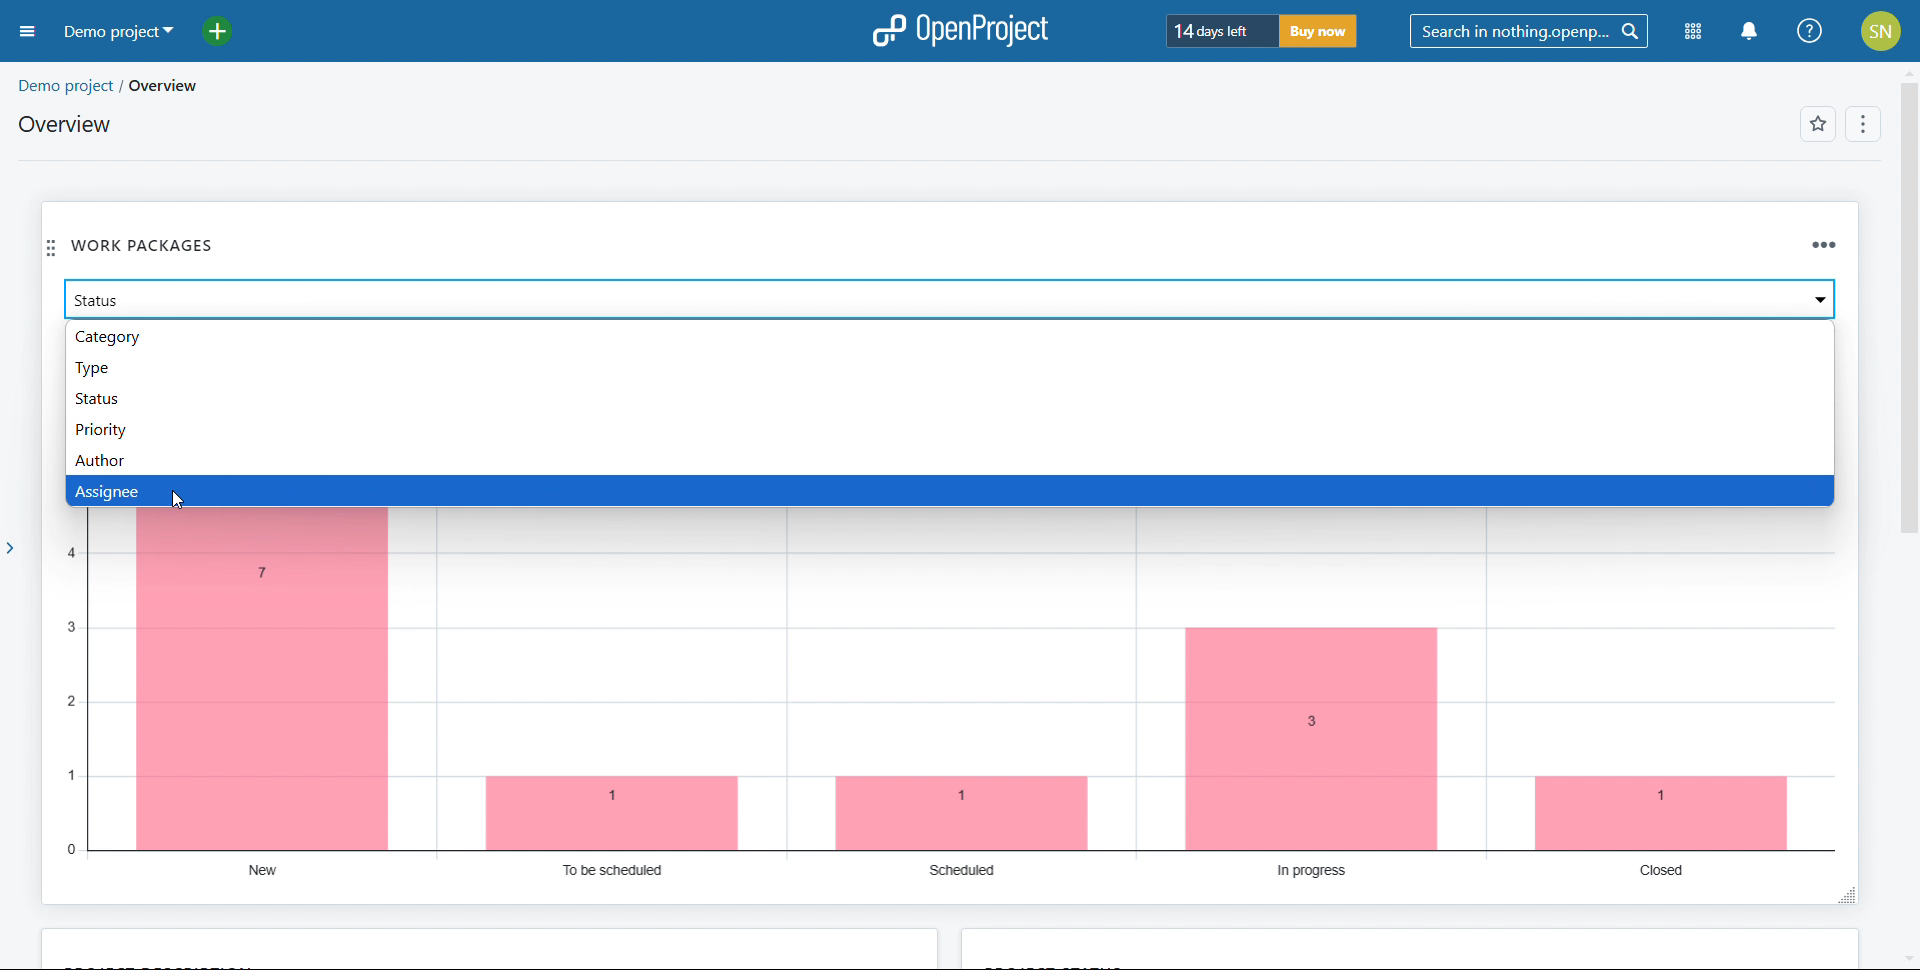 This screenshot has height=970, width=1920. I want to click on logo, so click(960, 30).